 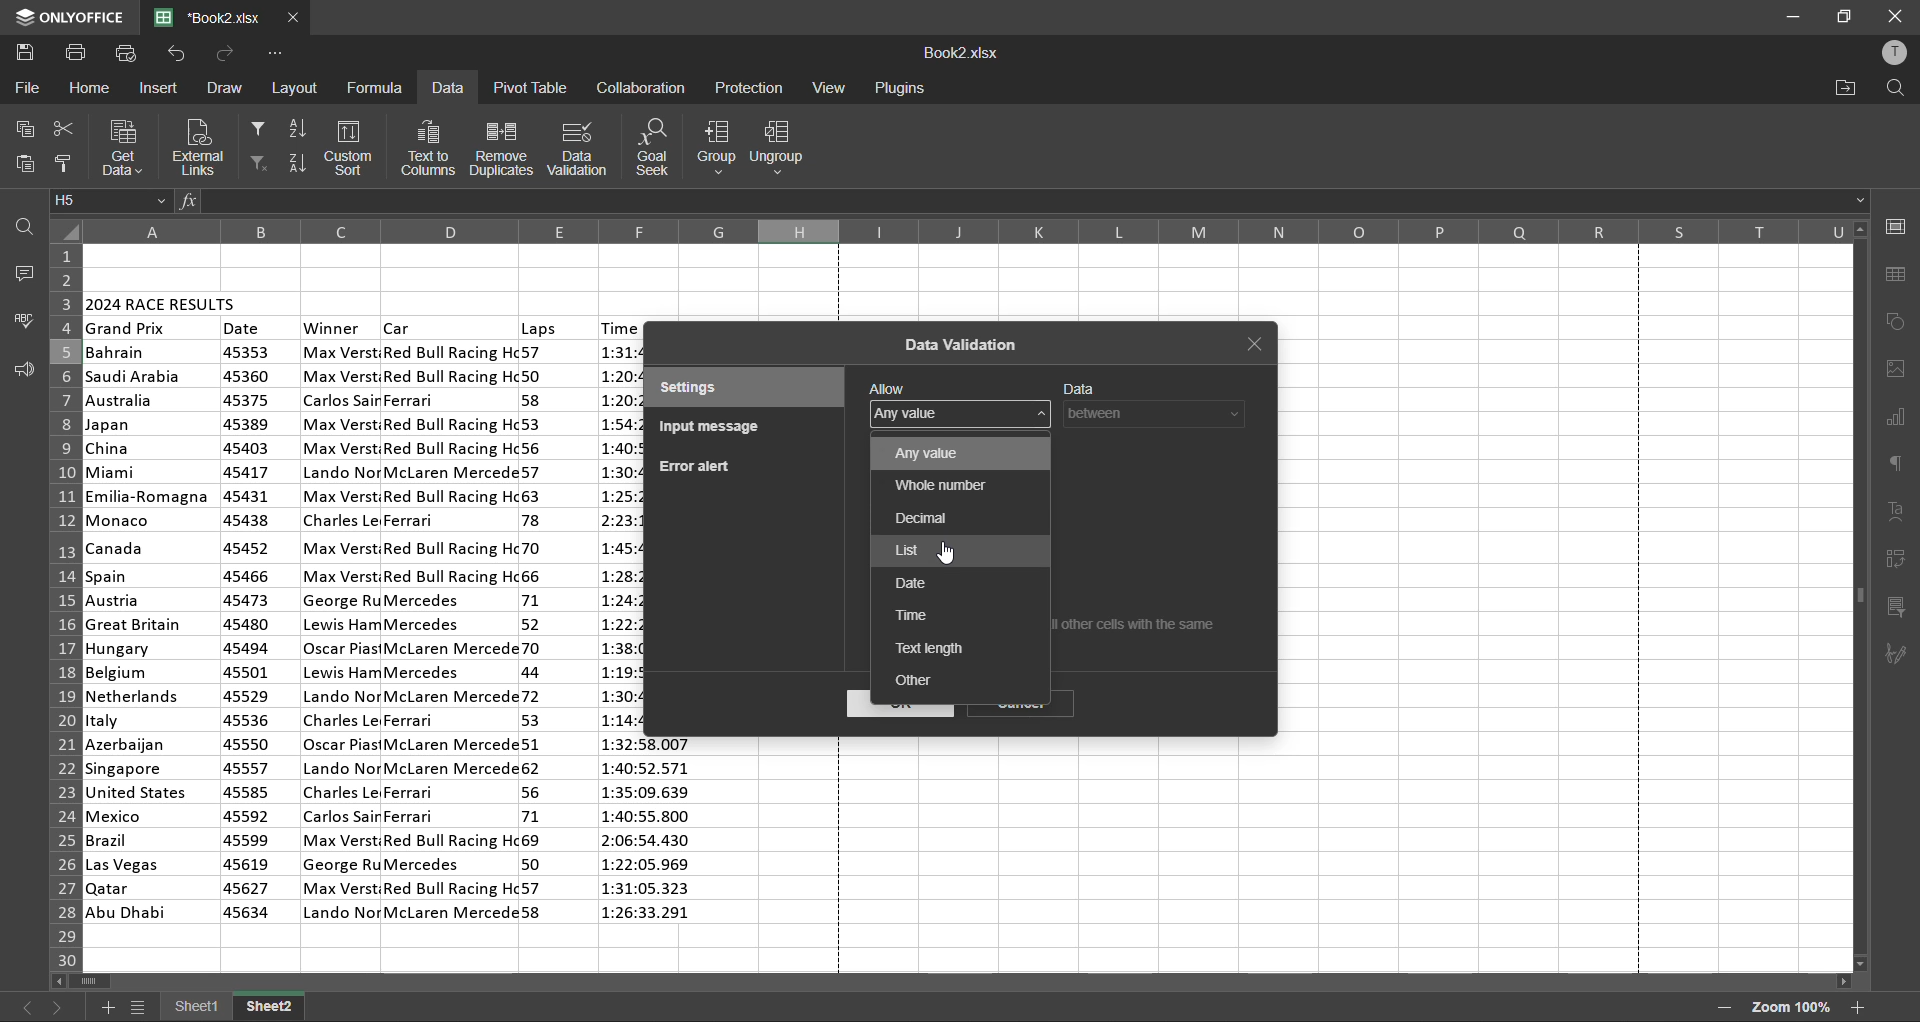 I want to click on scrollbar, so click(x=1860, y=596).